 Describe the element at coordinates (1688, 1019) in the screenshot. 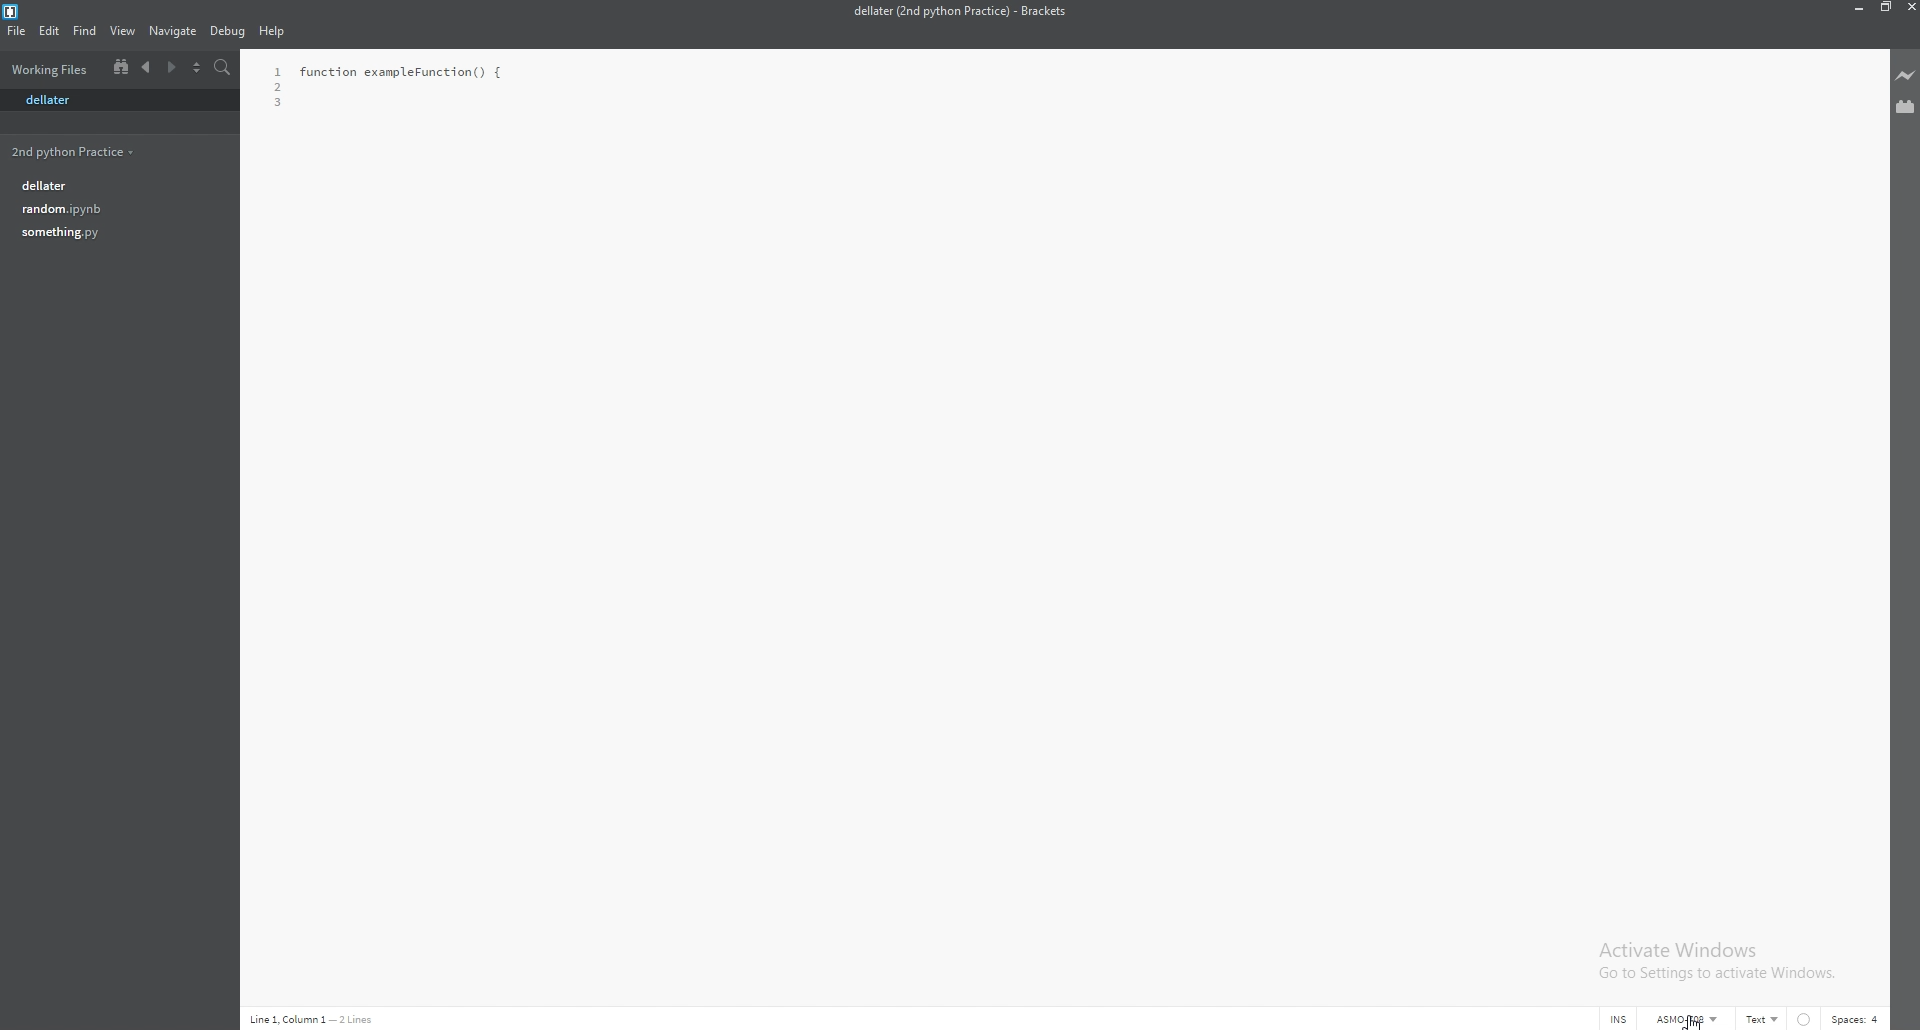

I see `ASMO-708` at that location.